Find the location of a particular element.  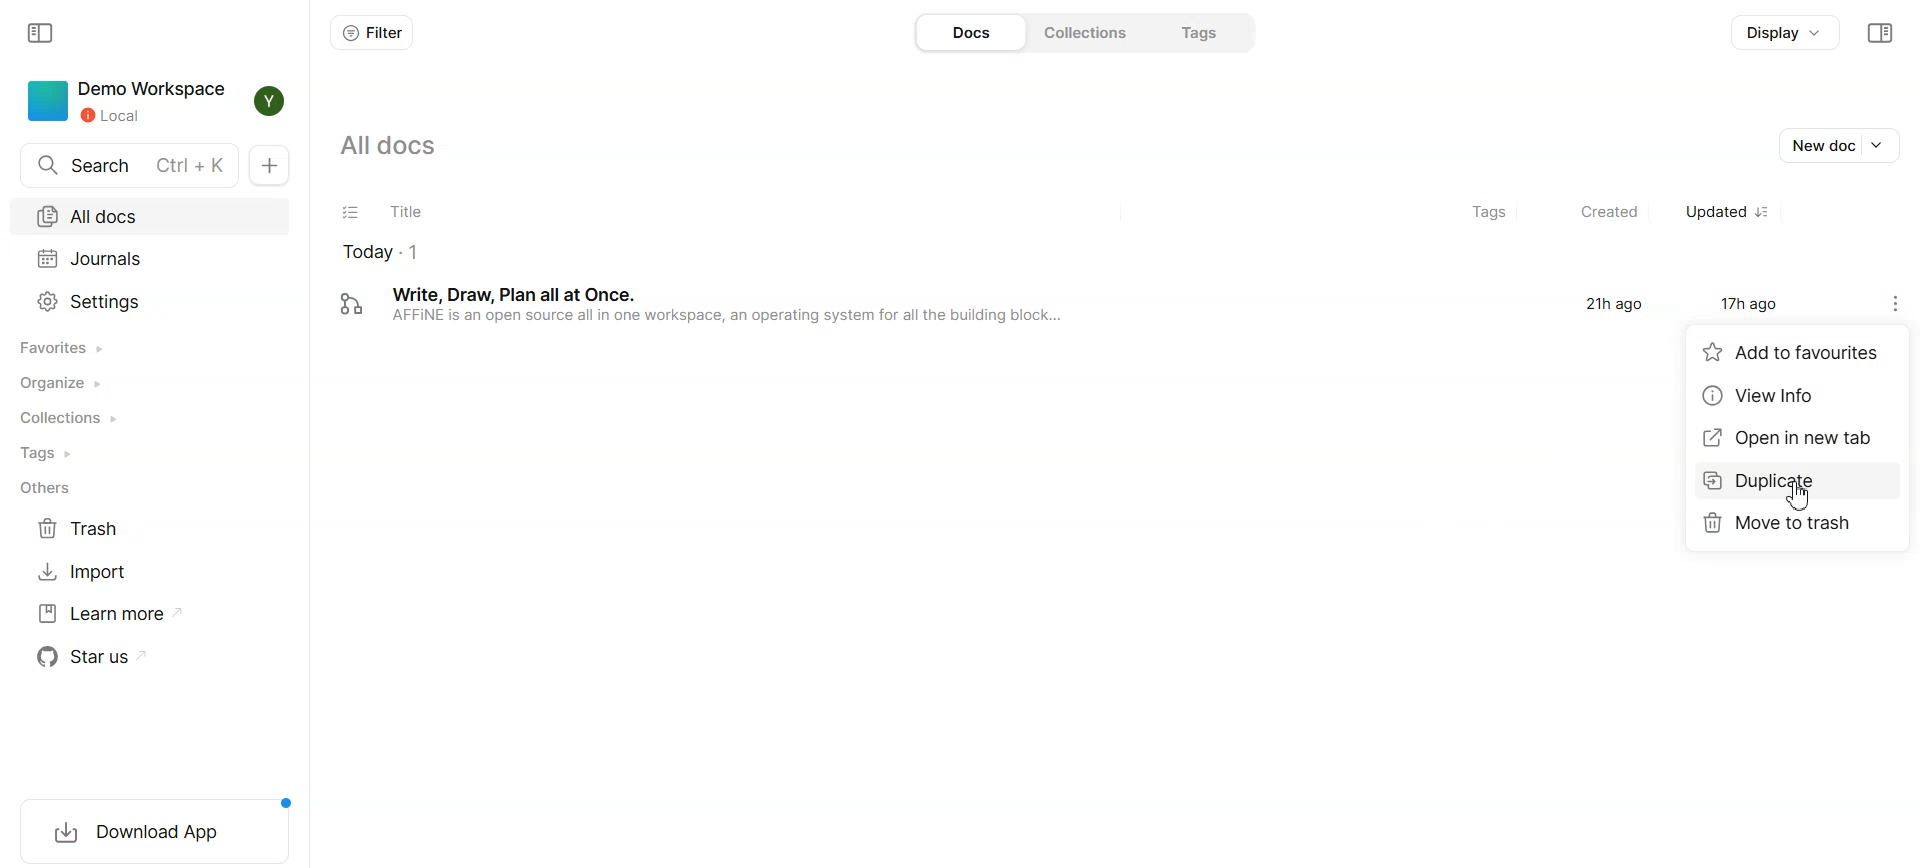

Download App is located at coordinates (157, 833).